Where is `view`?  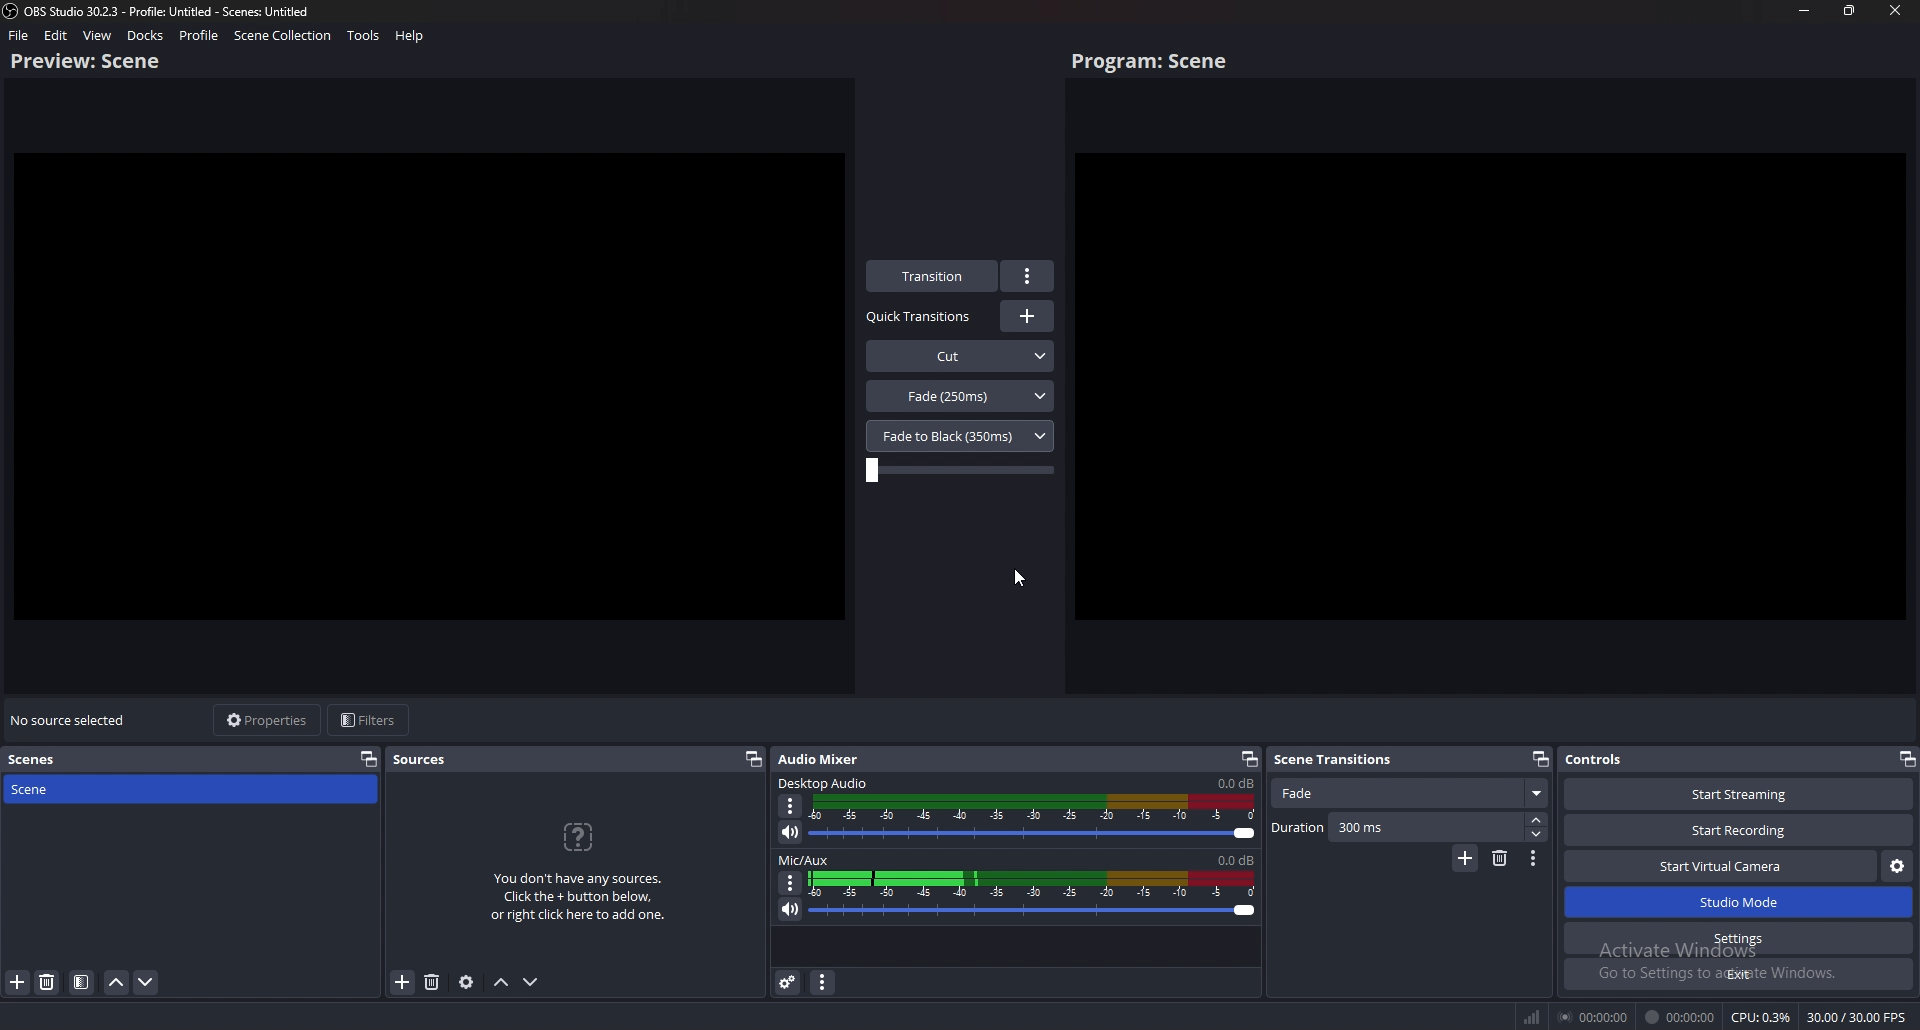 view is located at coordinates (98, 35).